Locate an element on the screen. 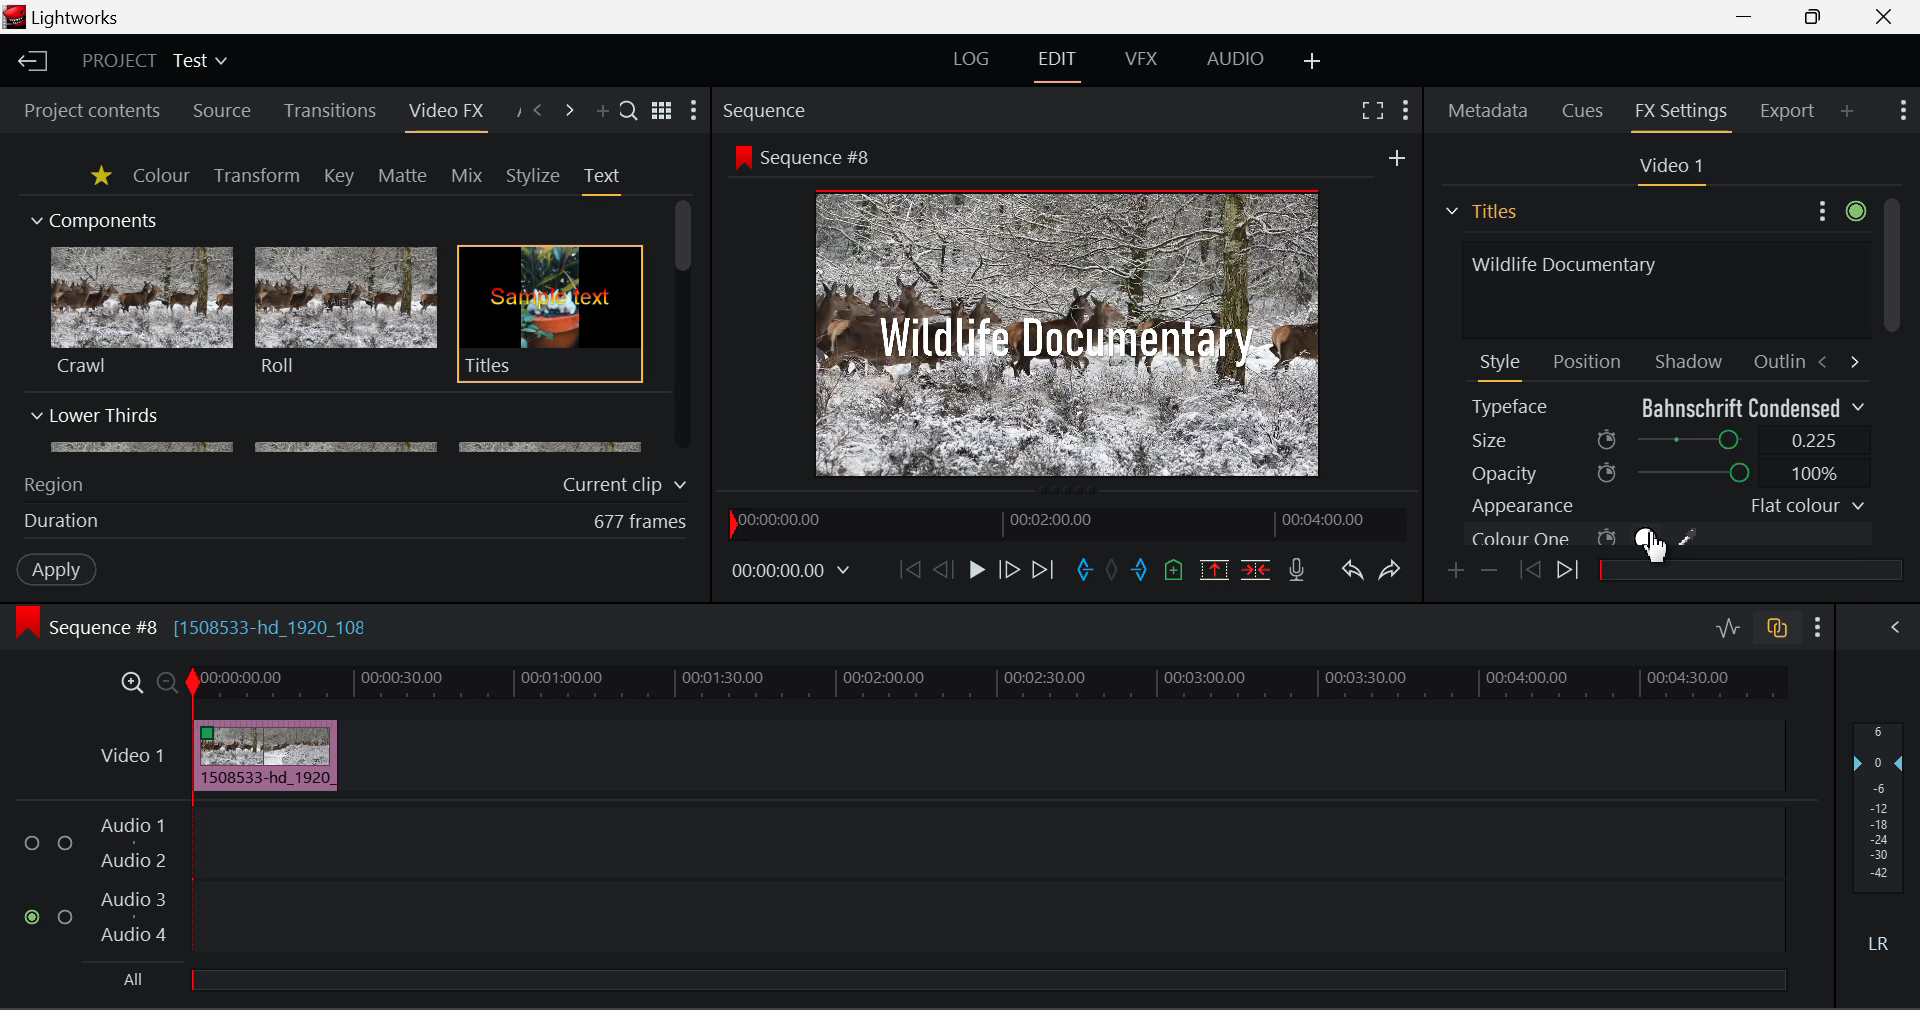  Decibel Level is located at coordinates (1880, 842).